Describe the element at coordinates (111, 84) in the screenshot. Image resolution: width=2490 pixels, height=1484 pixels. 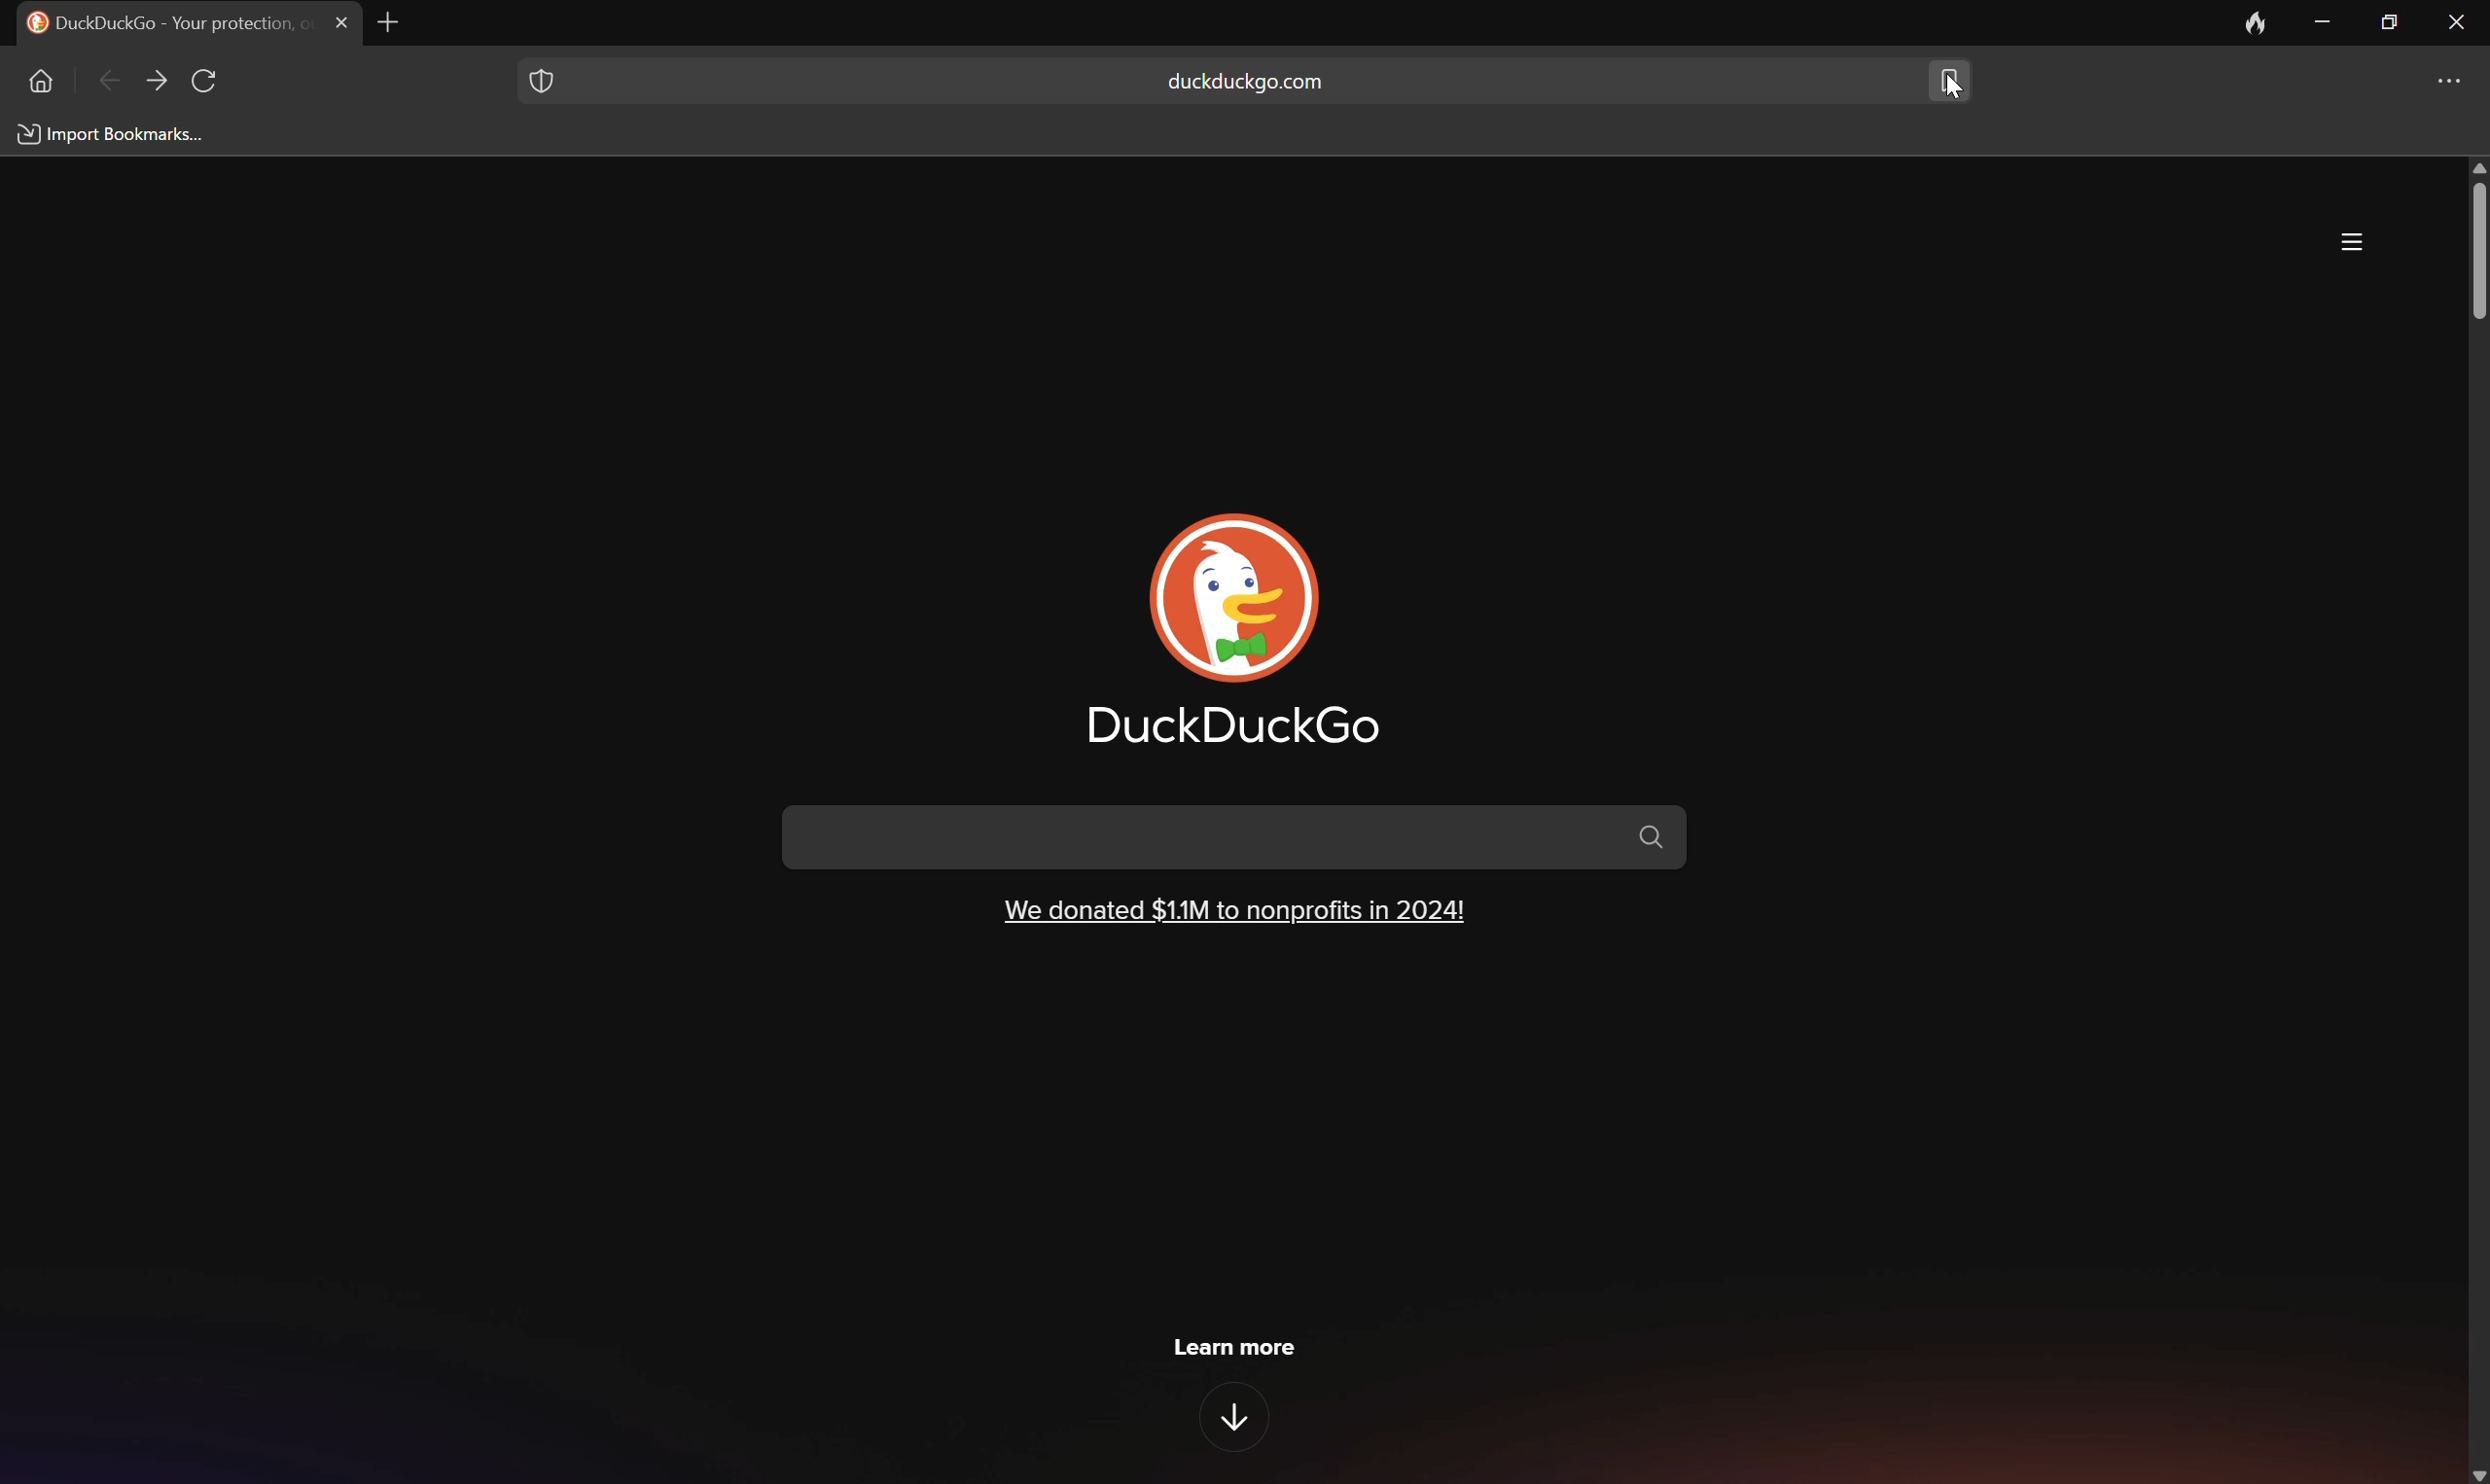
I see `Previous` at that location.